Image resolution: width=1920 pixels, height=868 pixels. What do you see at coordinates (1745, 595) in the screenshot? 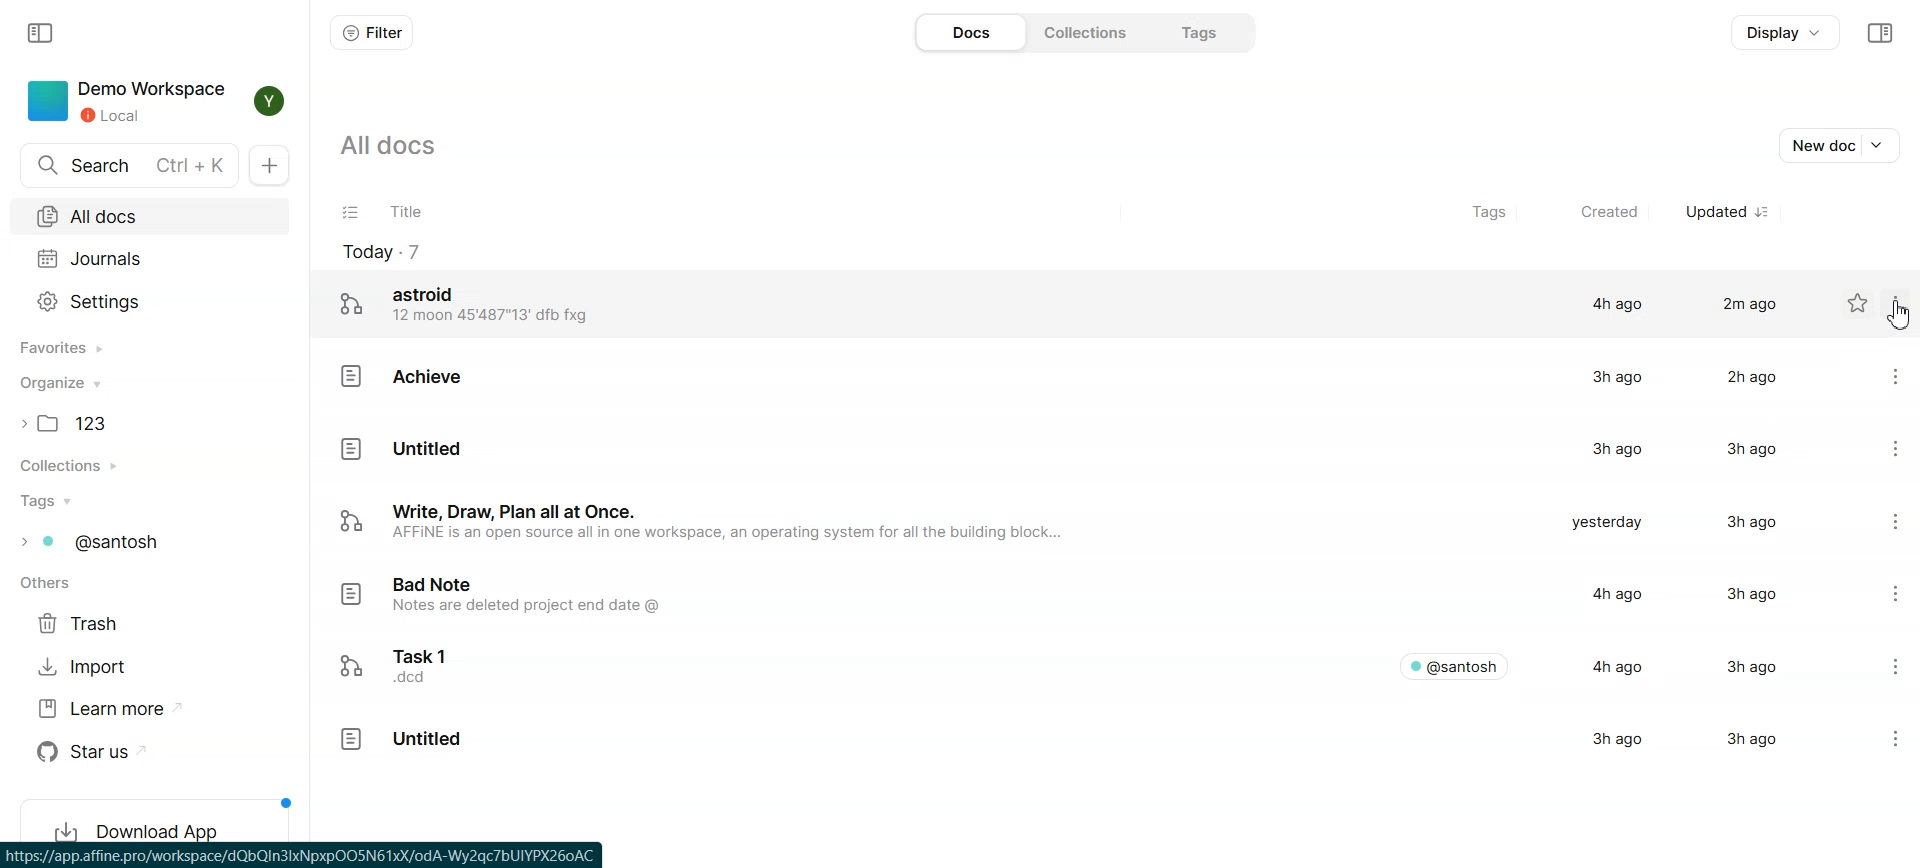
I see `3h ago` at bounding box center [1745, 595].